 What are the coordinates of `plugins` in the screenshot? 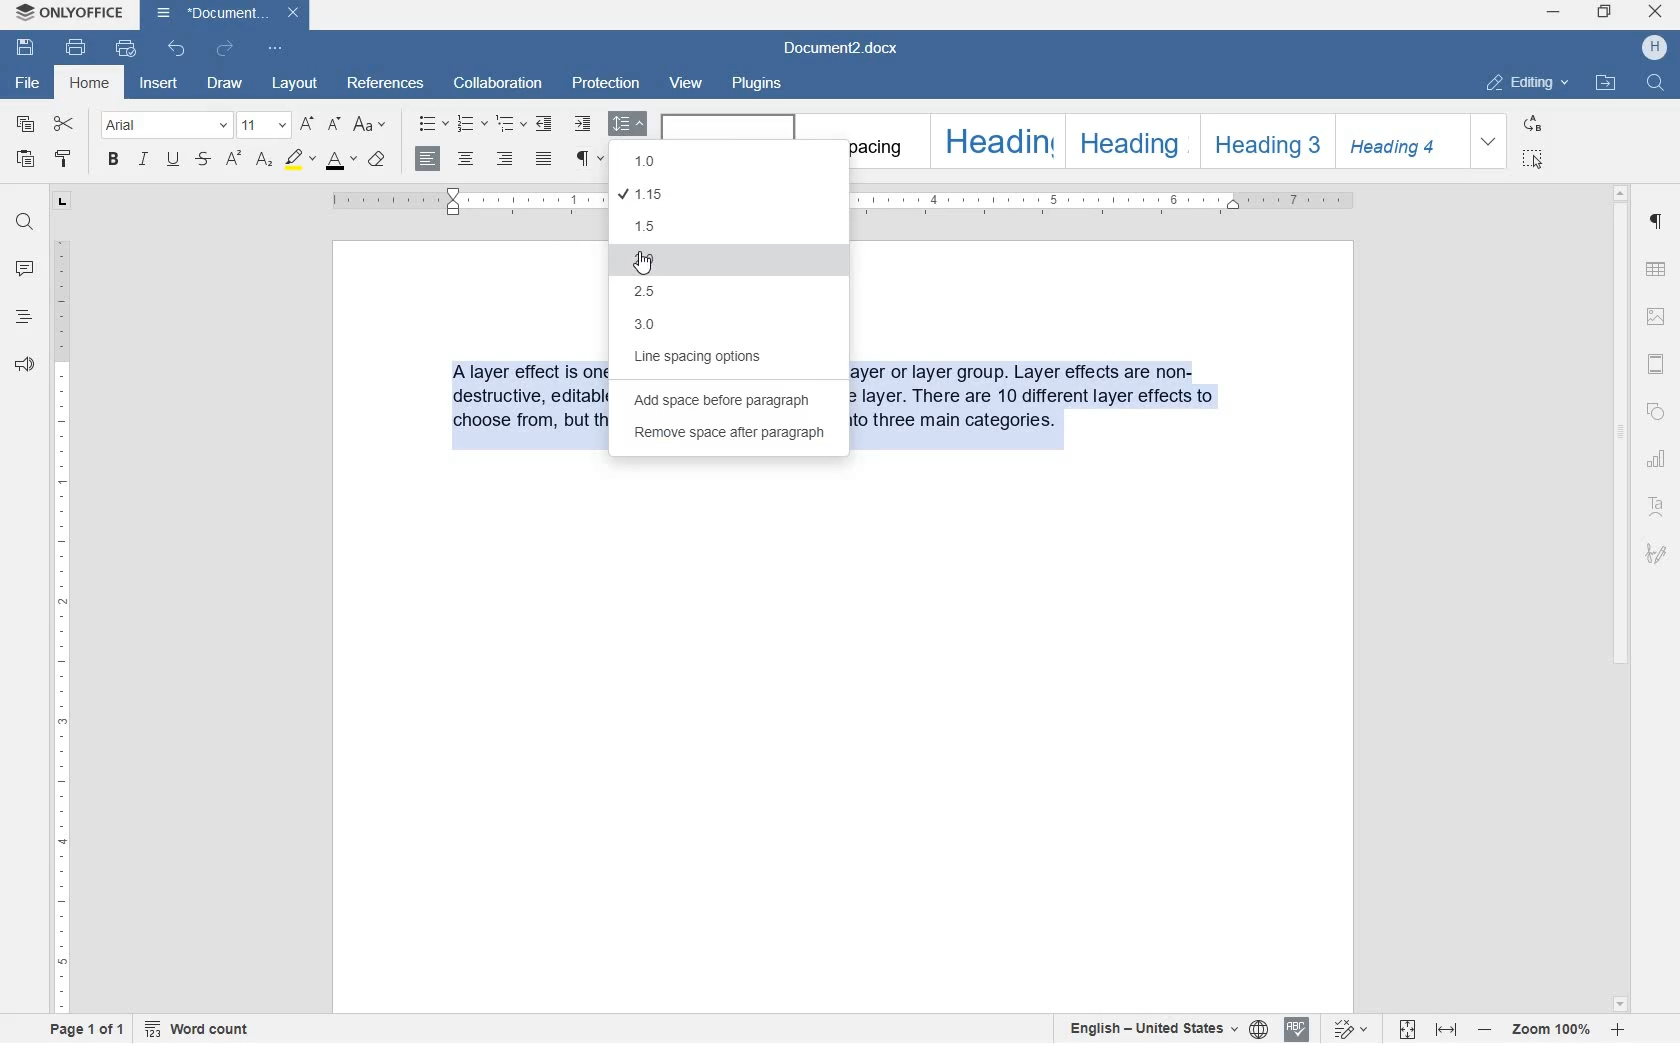 It's located at (764, 86).